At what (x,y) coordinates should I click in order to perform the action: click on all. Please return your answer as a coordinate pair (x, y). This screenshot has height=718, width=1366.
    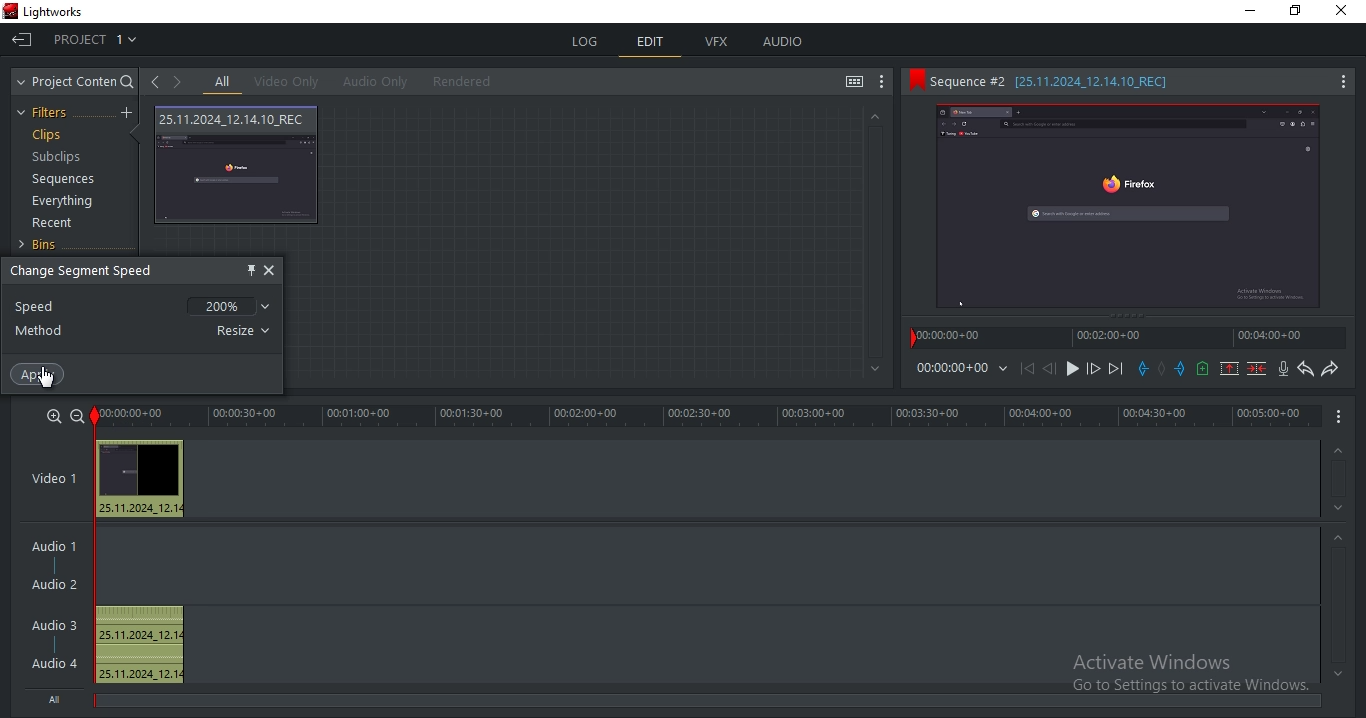
    Looking at the image, I should click on (57, 698).